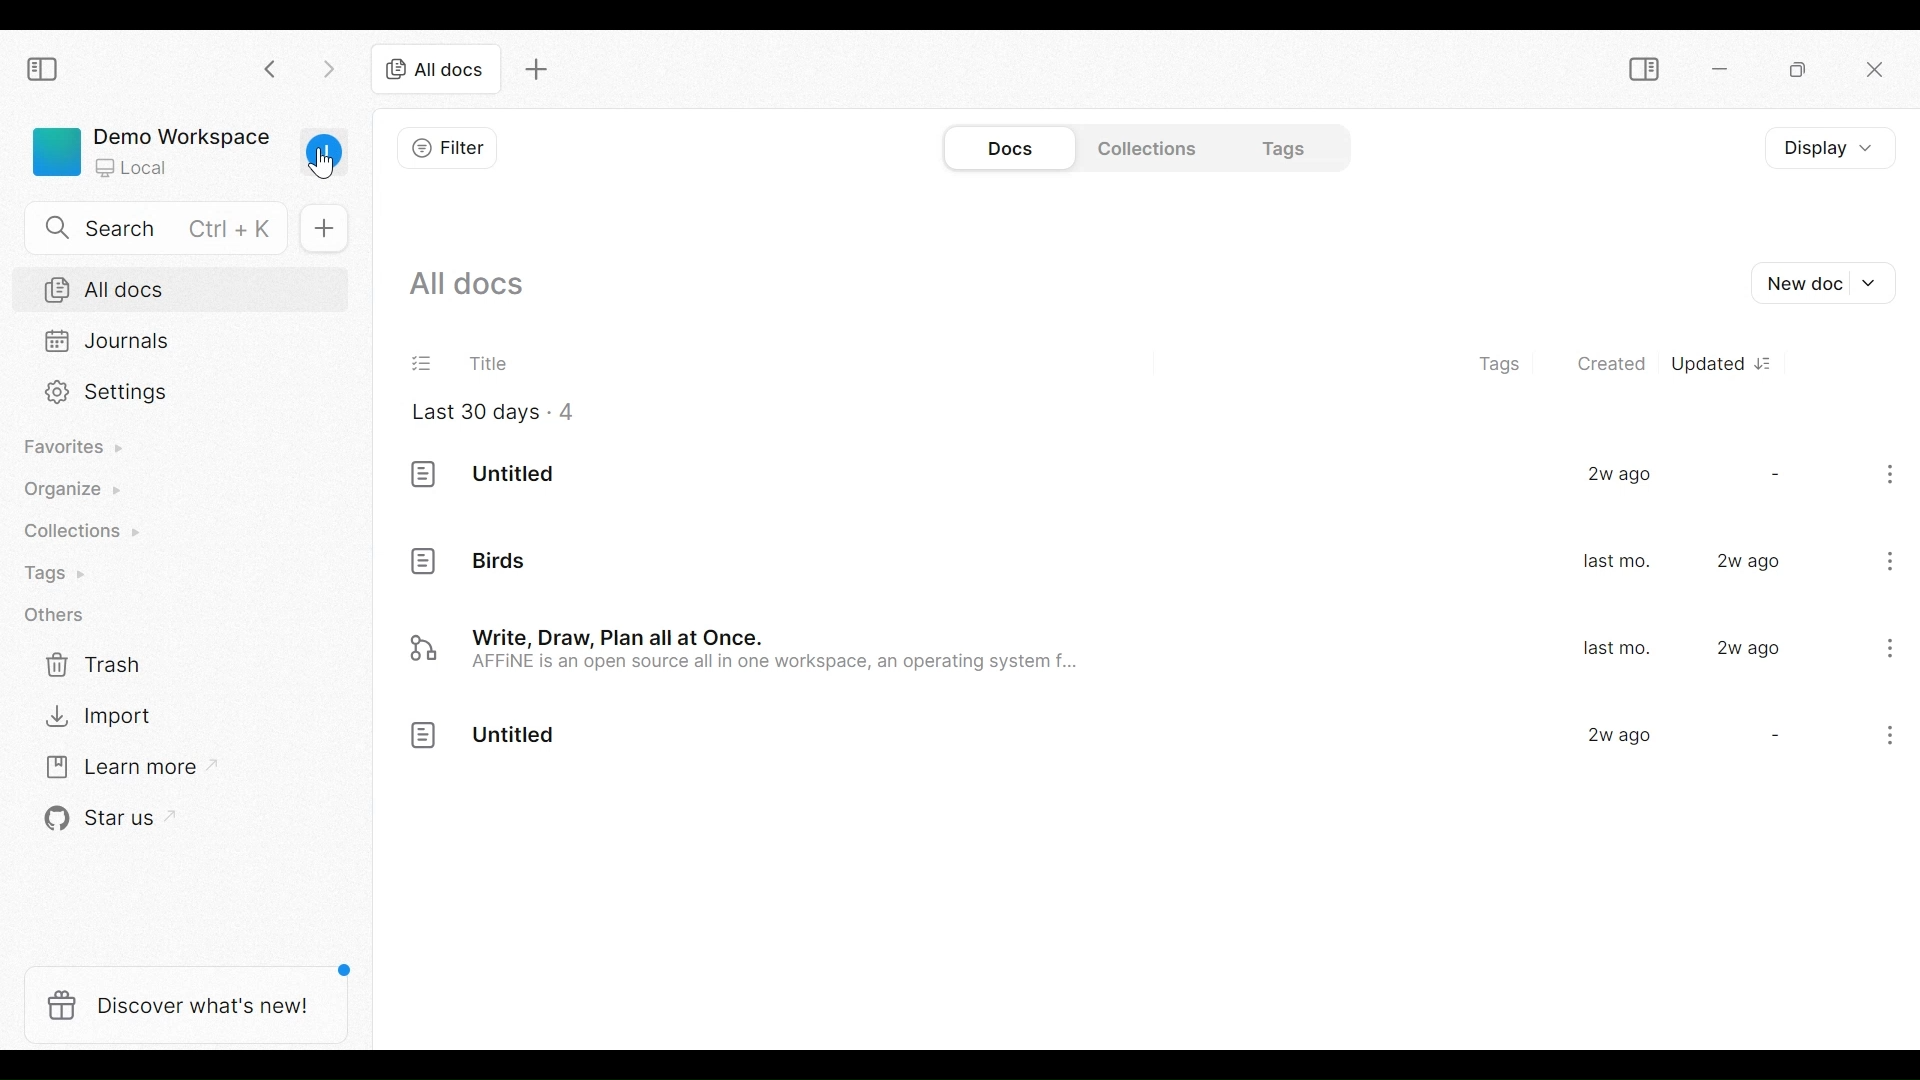 Image resolution: width=1920 pixels, height=1080 pixels. I want to click on Tags, so click(64, 572).